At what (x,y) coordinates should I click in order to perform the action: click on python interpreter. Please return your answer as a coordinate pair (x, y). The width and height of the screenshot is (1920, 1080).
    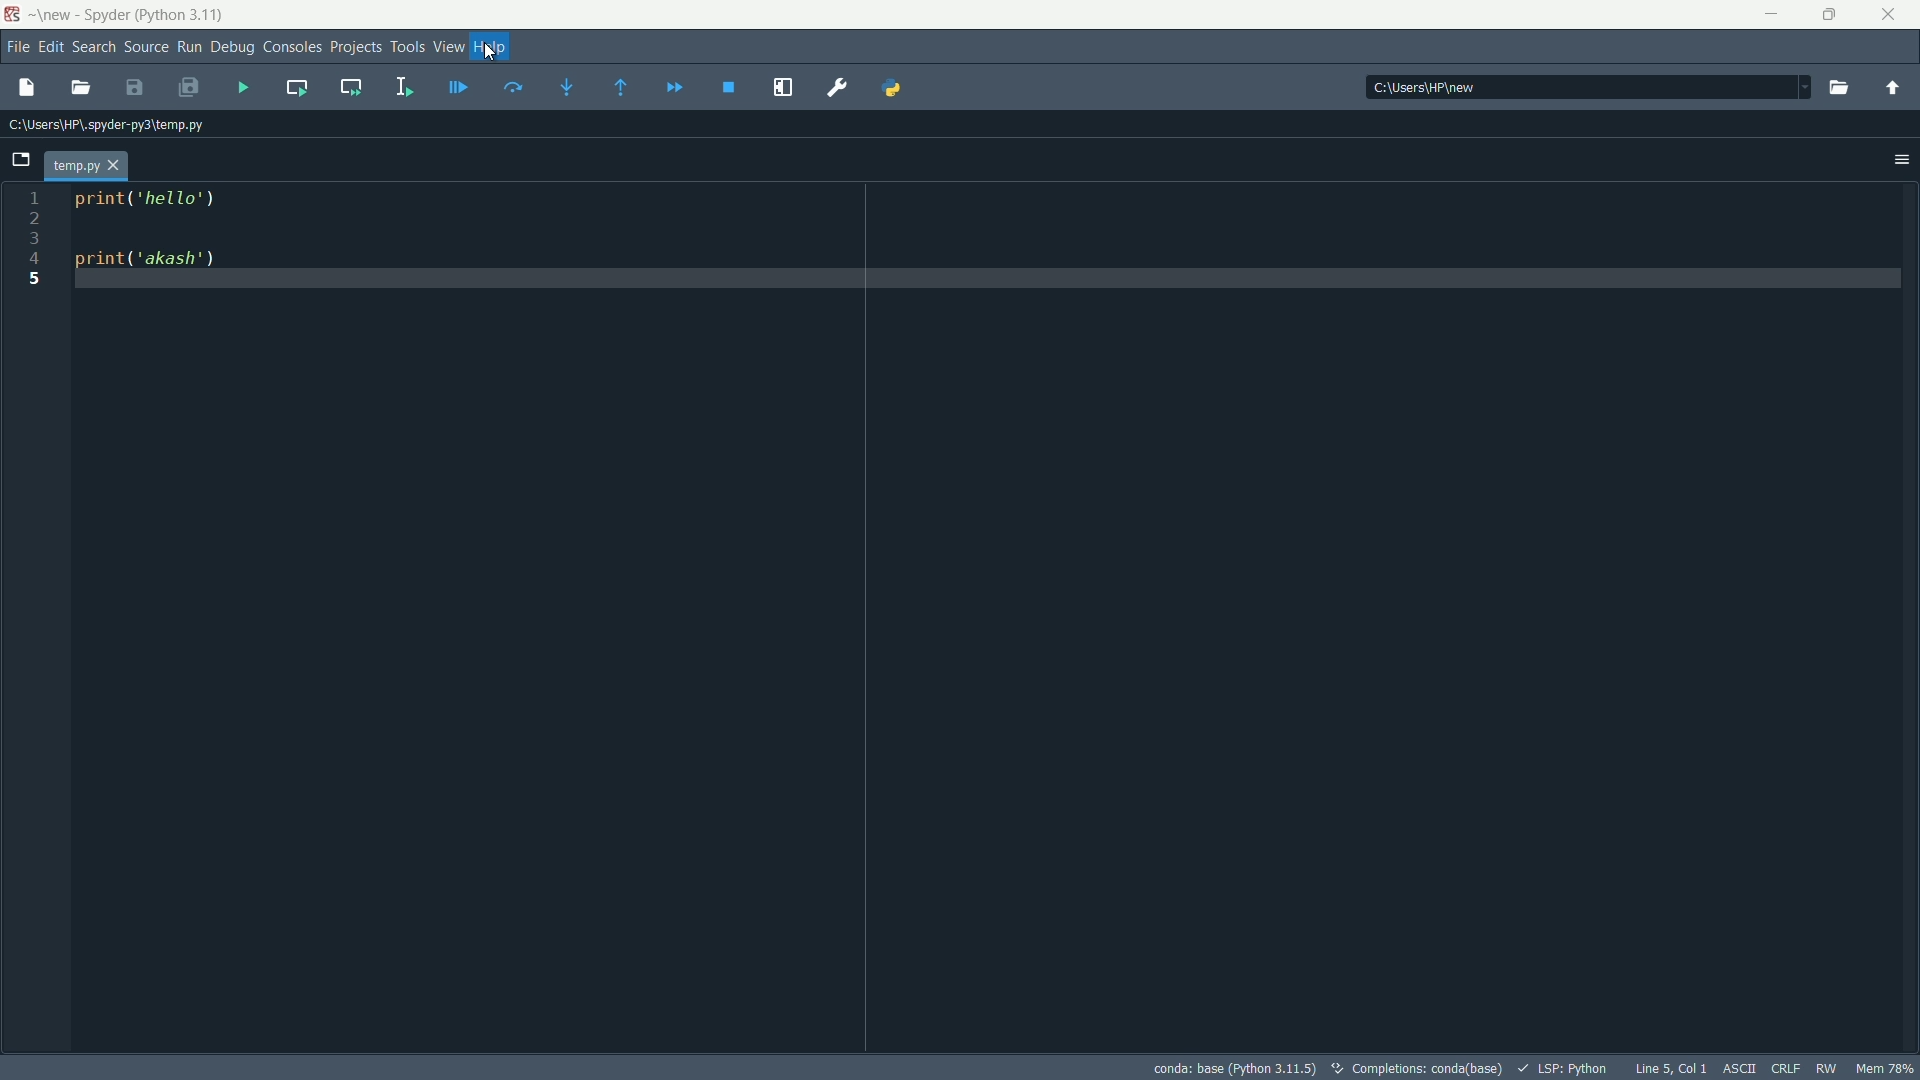
    Looking at the image, I should click on (1223, 1067).